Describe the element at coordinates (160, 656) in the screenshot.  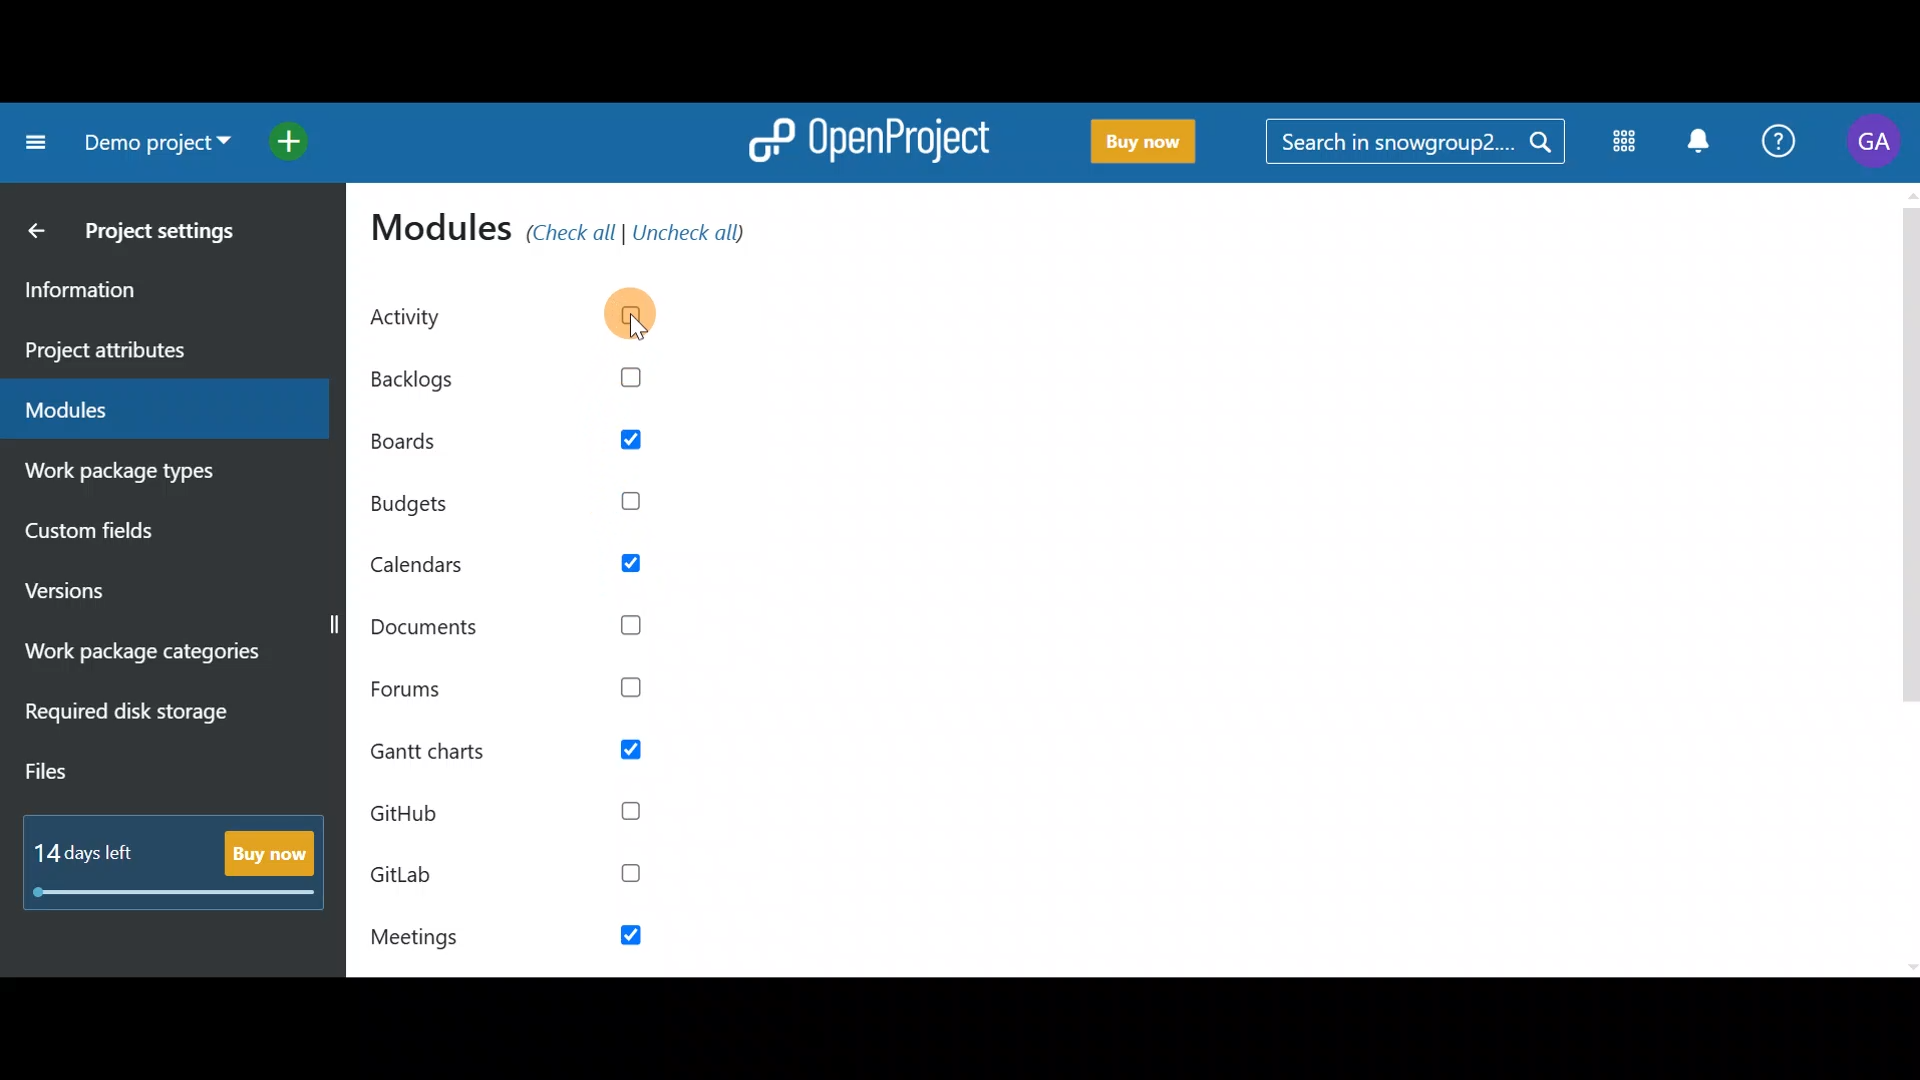
I see `Work package categories` at that location.